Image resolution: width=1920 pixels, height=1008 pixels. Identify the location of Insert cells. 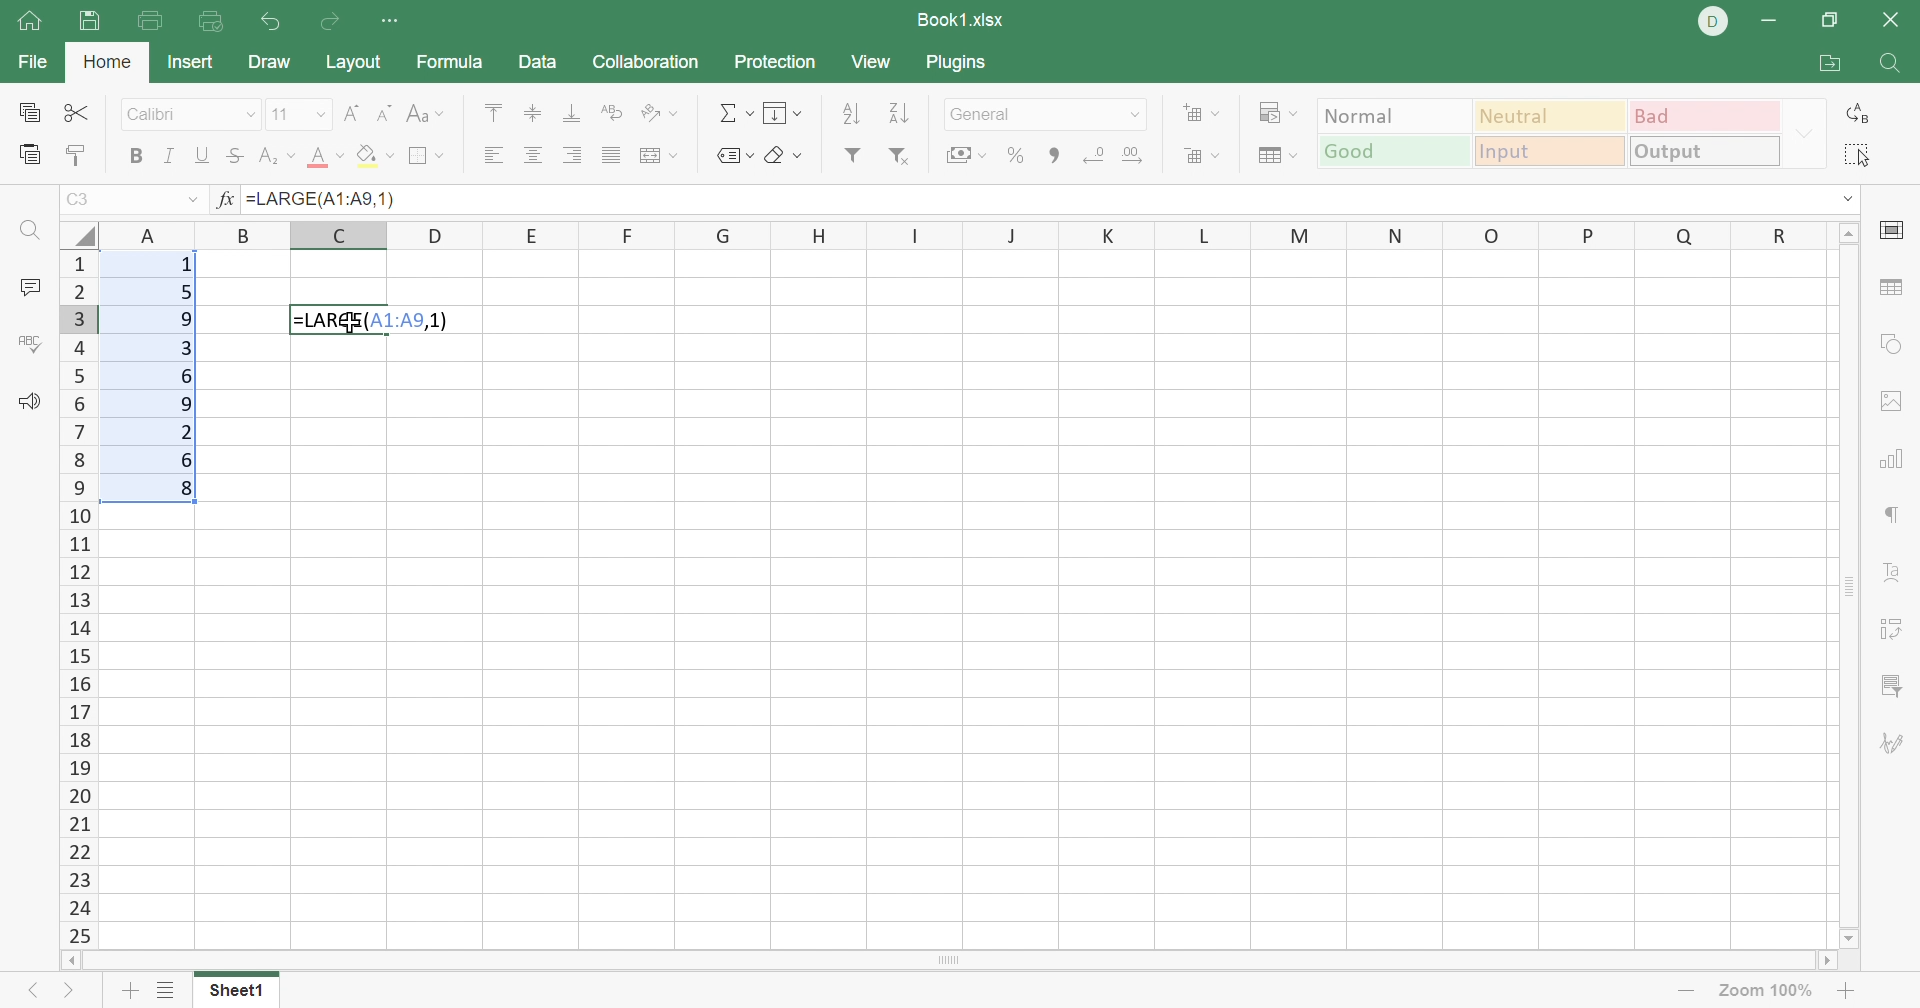
(1204, 114).